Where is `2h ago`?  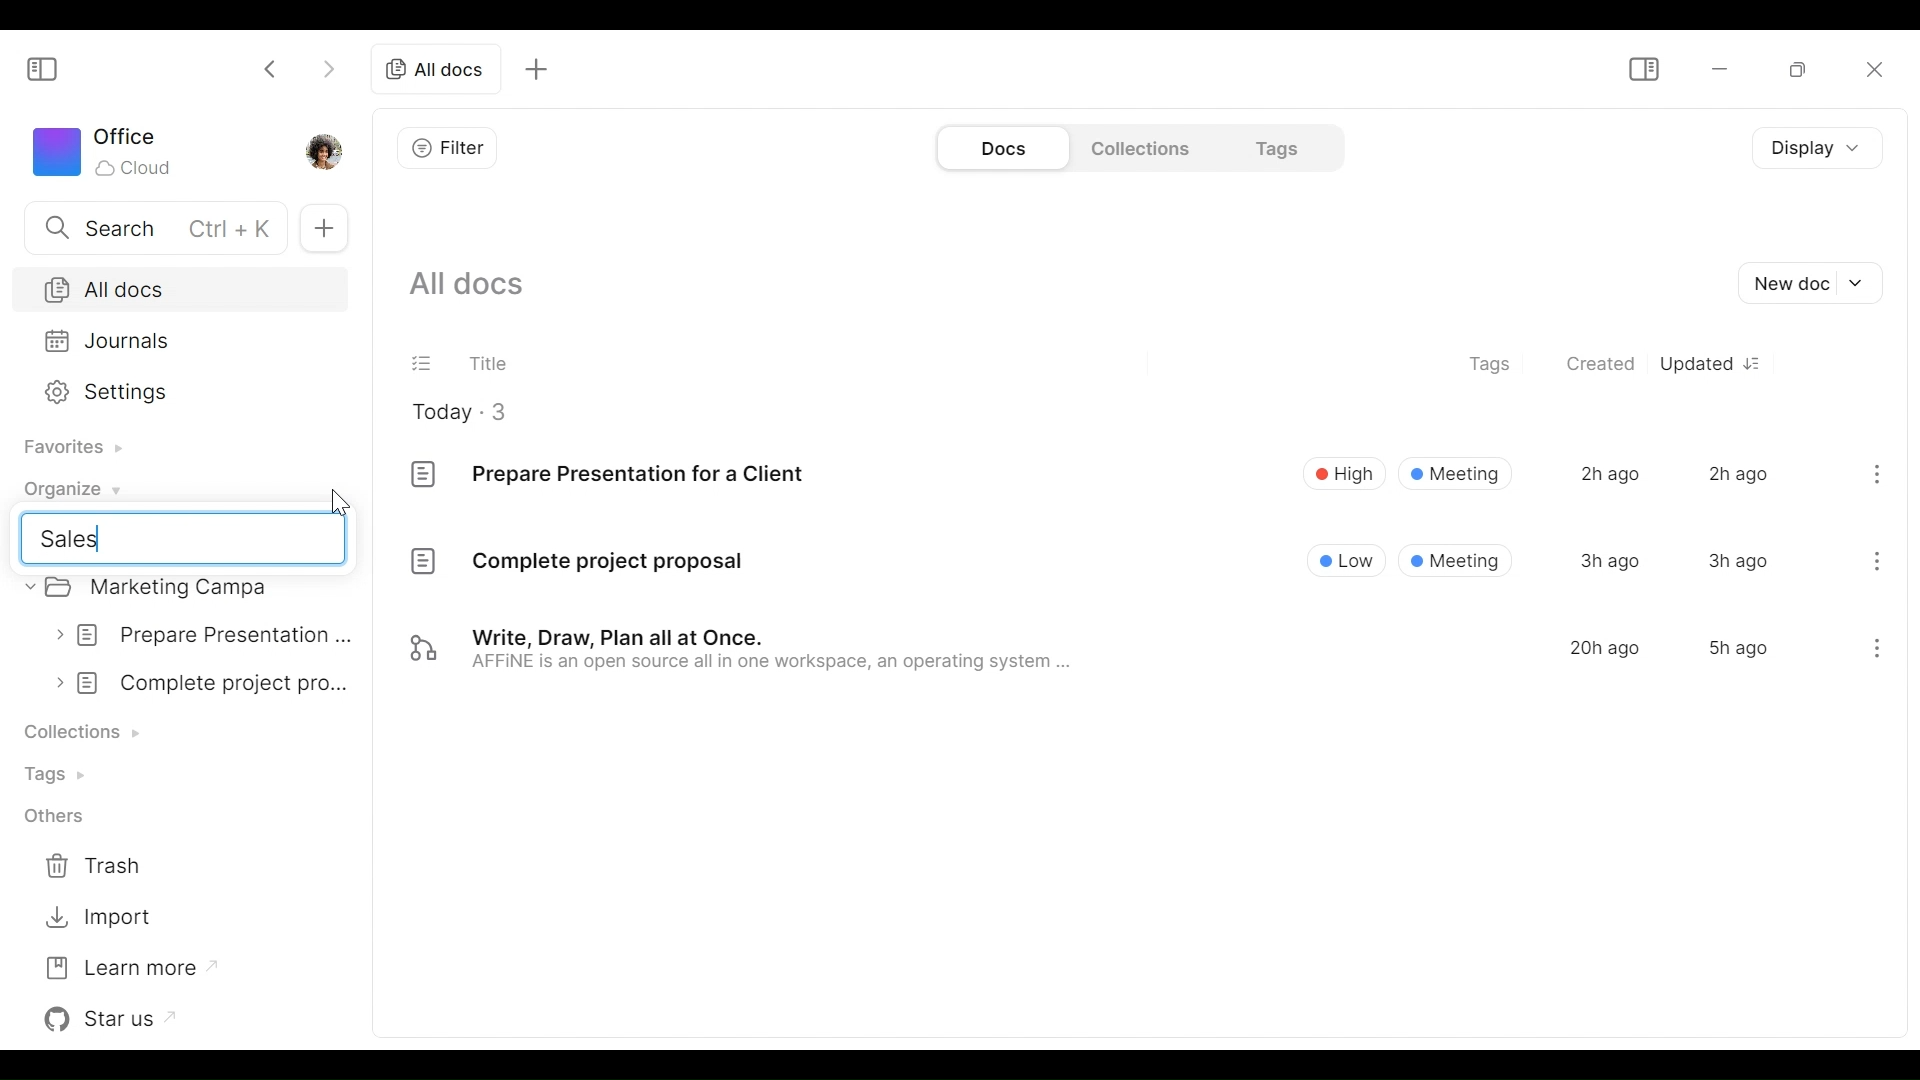 2h ago is located at coordinates (1738, 472).